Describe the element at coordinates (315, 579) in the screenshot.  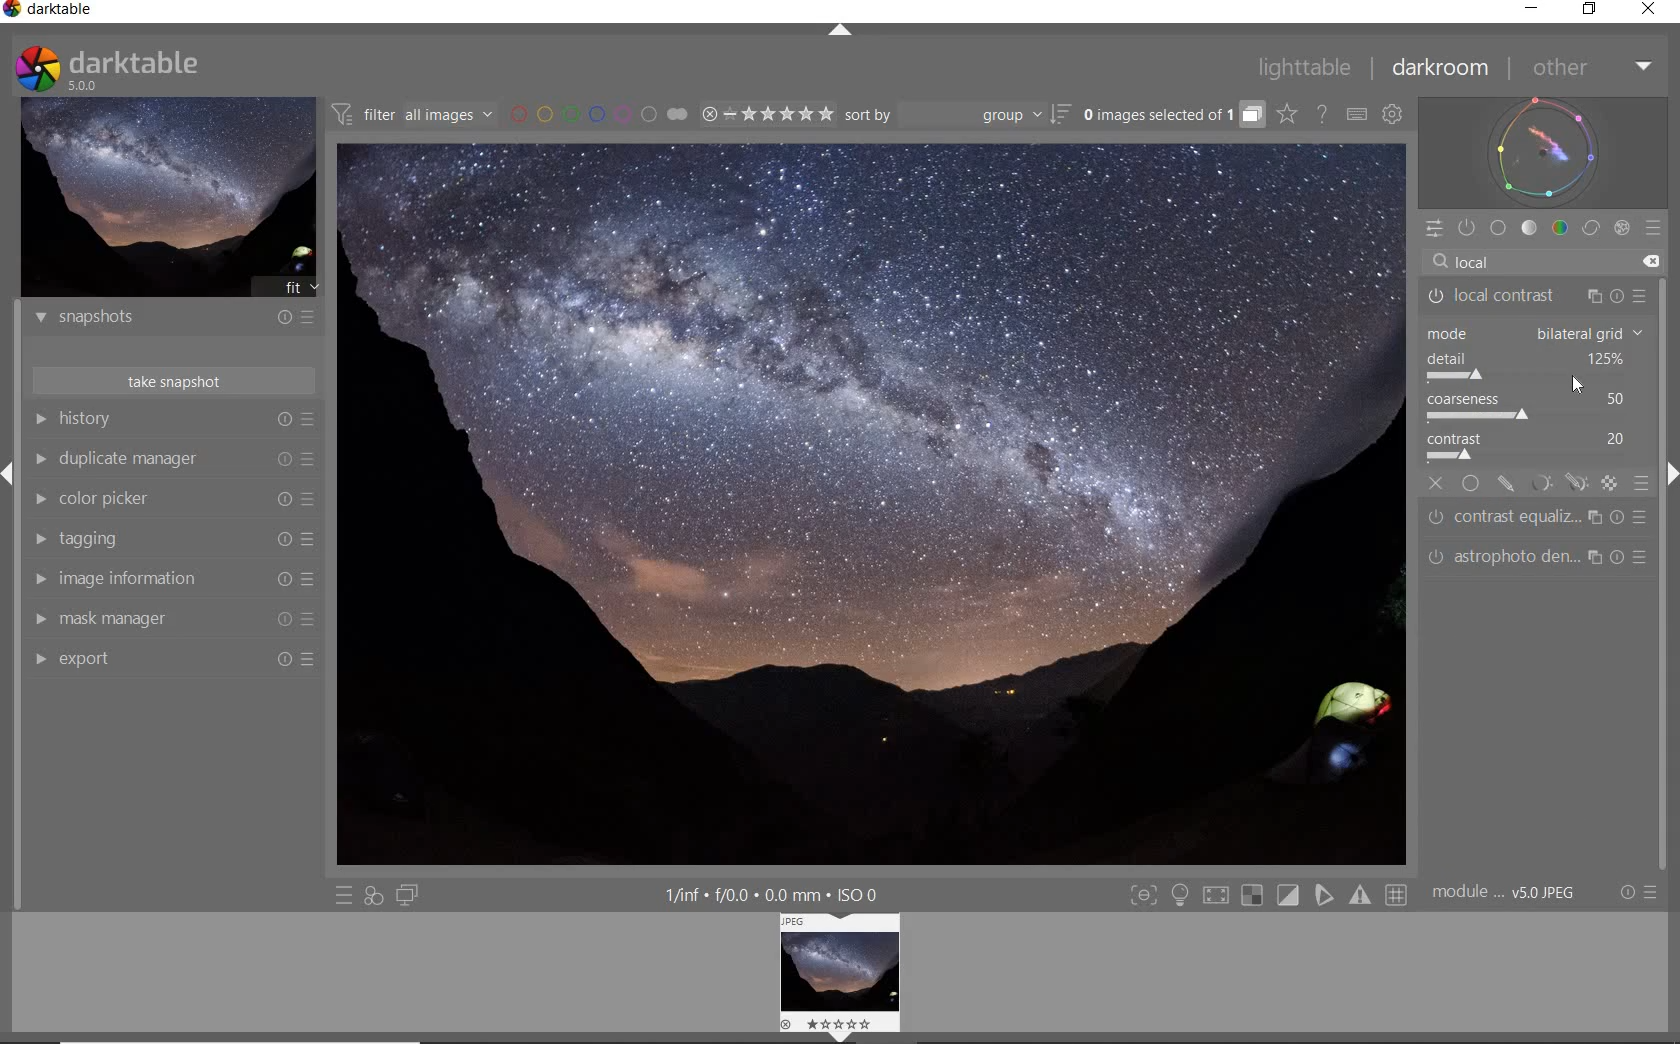
I see `Presets and preferences` at that location.